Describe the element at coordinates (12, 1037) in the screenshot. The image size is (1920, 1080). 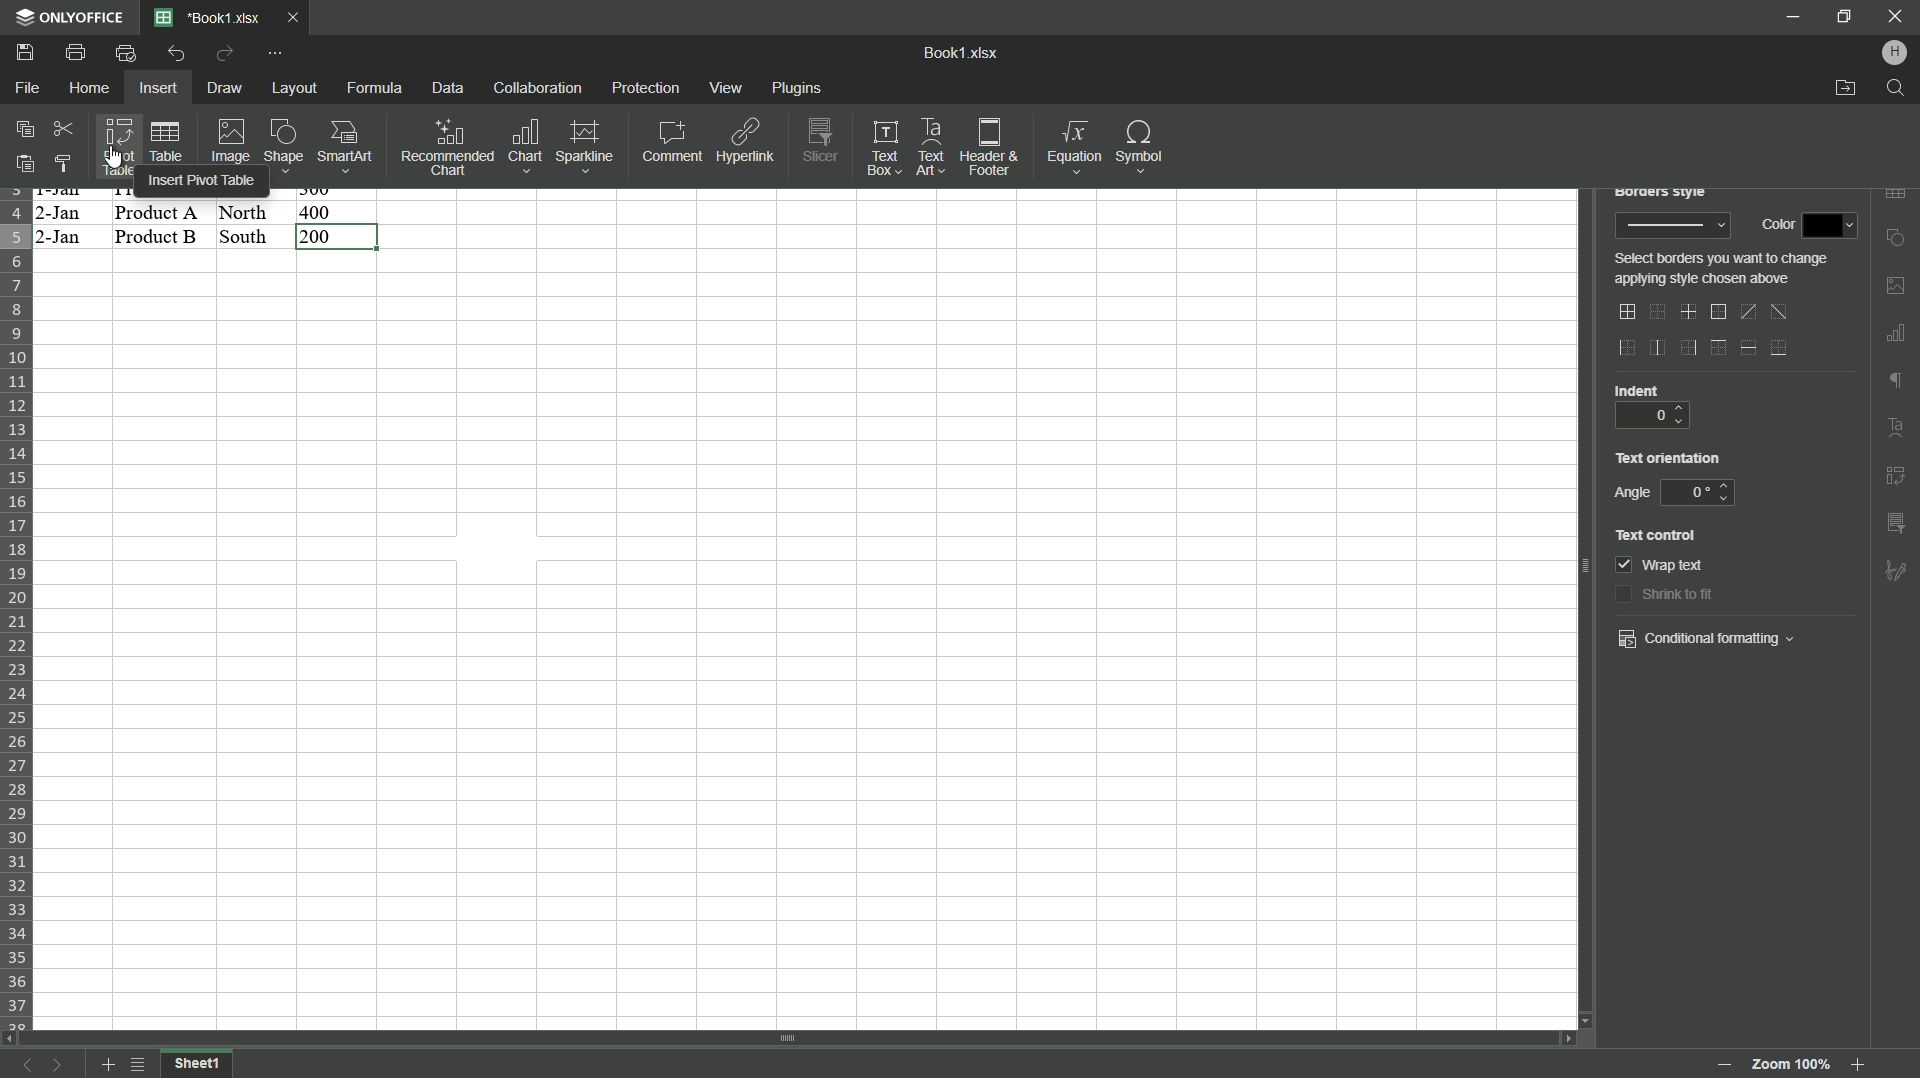
I see `scroll left` at that location.